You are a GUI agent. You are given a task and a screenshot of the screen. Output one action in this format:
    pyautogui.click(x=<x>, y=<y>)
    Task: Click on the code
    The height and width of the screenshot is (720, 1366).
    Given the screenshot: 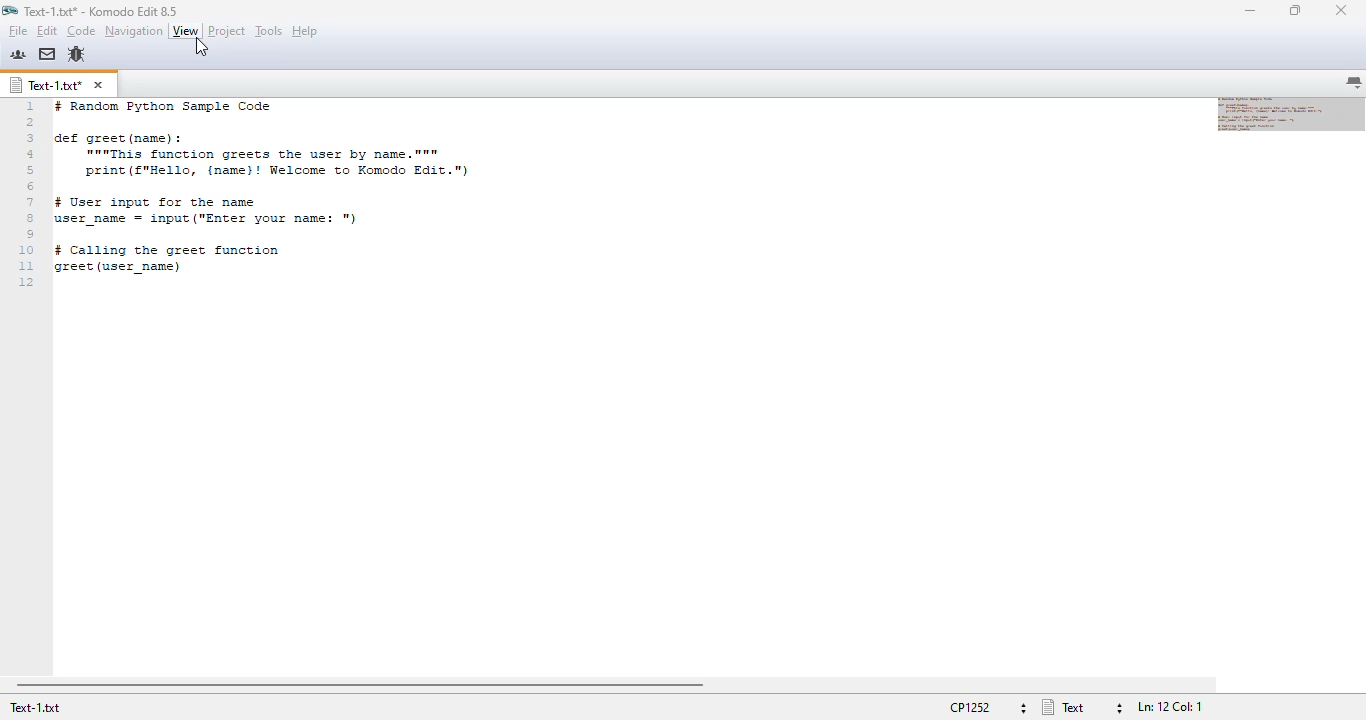 What is the action you would take?
    pyautogui.click(x=81, y=31)
    